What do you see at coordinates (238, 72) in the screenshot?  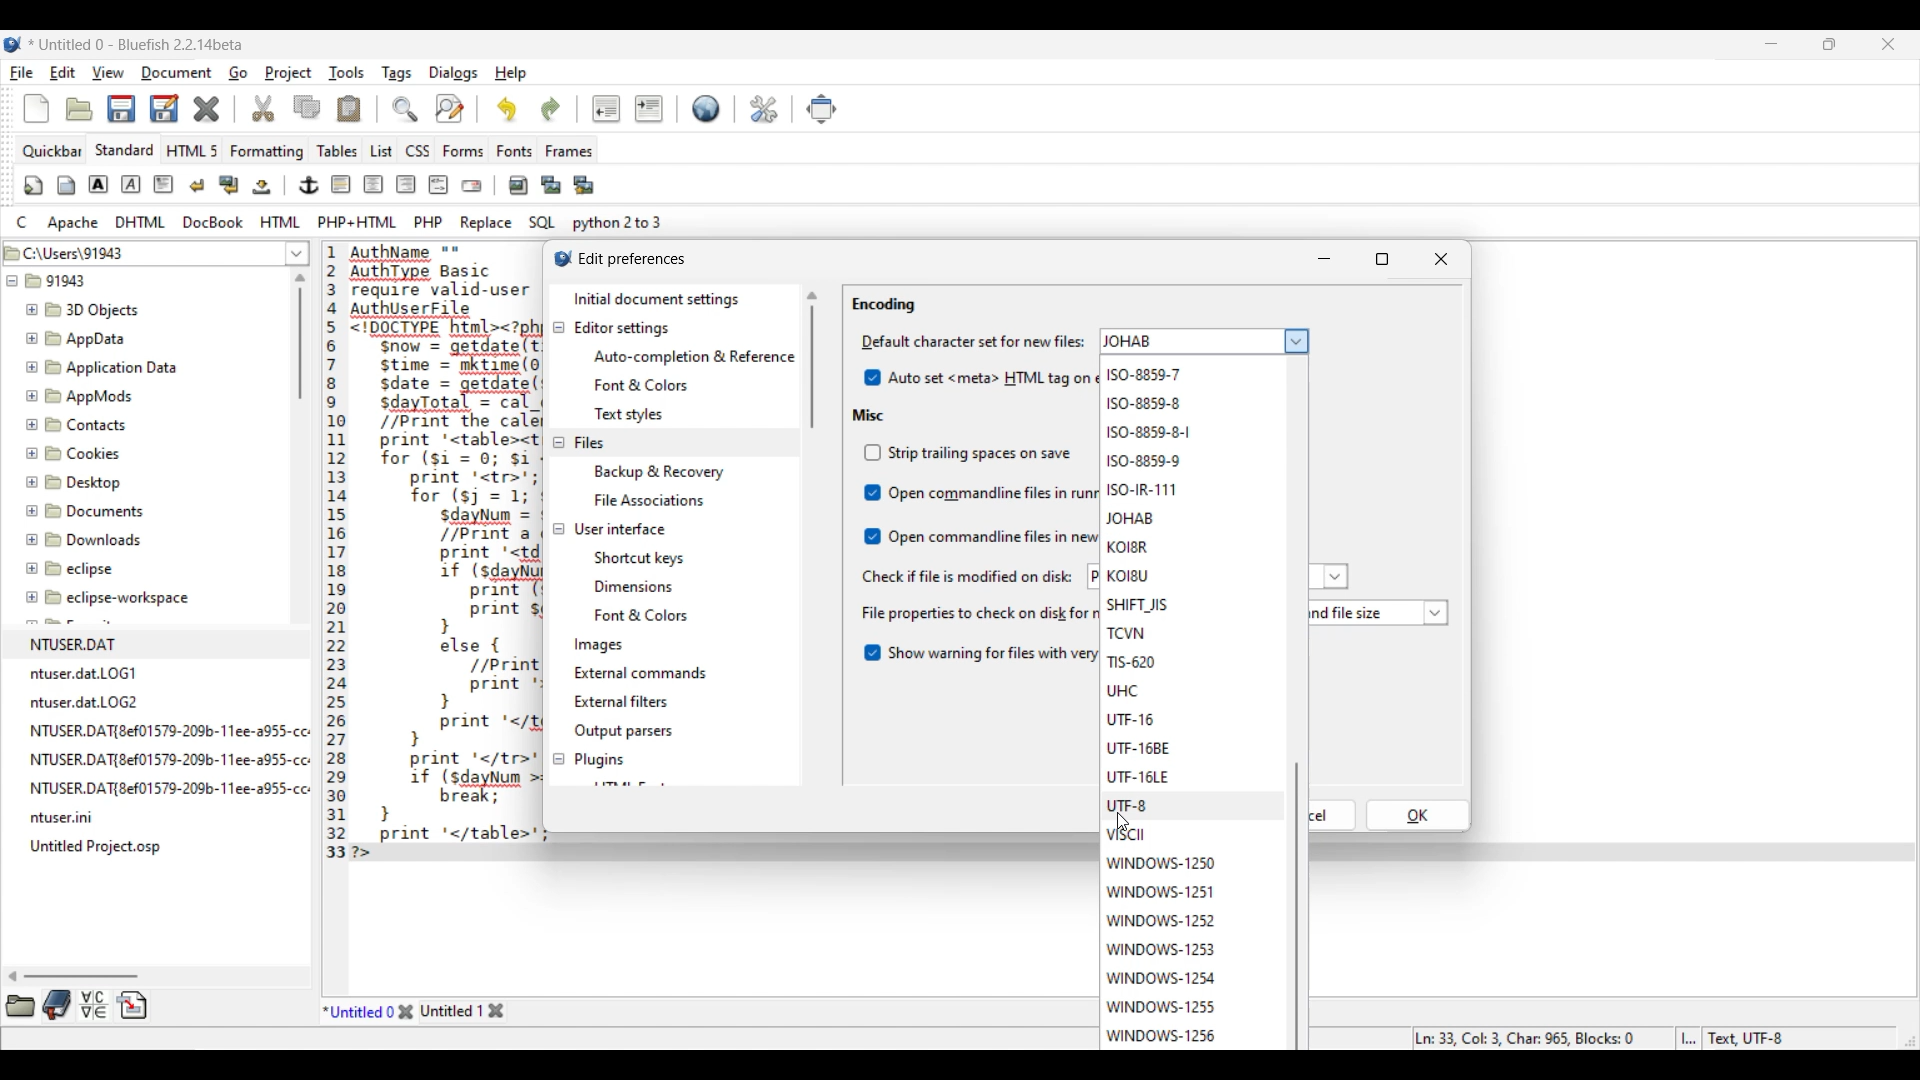 I see `Go menu` at bounding box center [238, 72].